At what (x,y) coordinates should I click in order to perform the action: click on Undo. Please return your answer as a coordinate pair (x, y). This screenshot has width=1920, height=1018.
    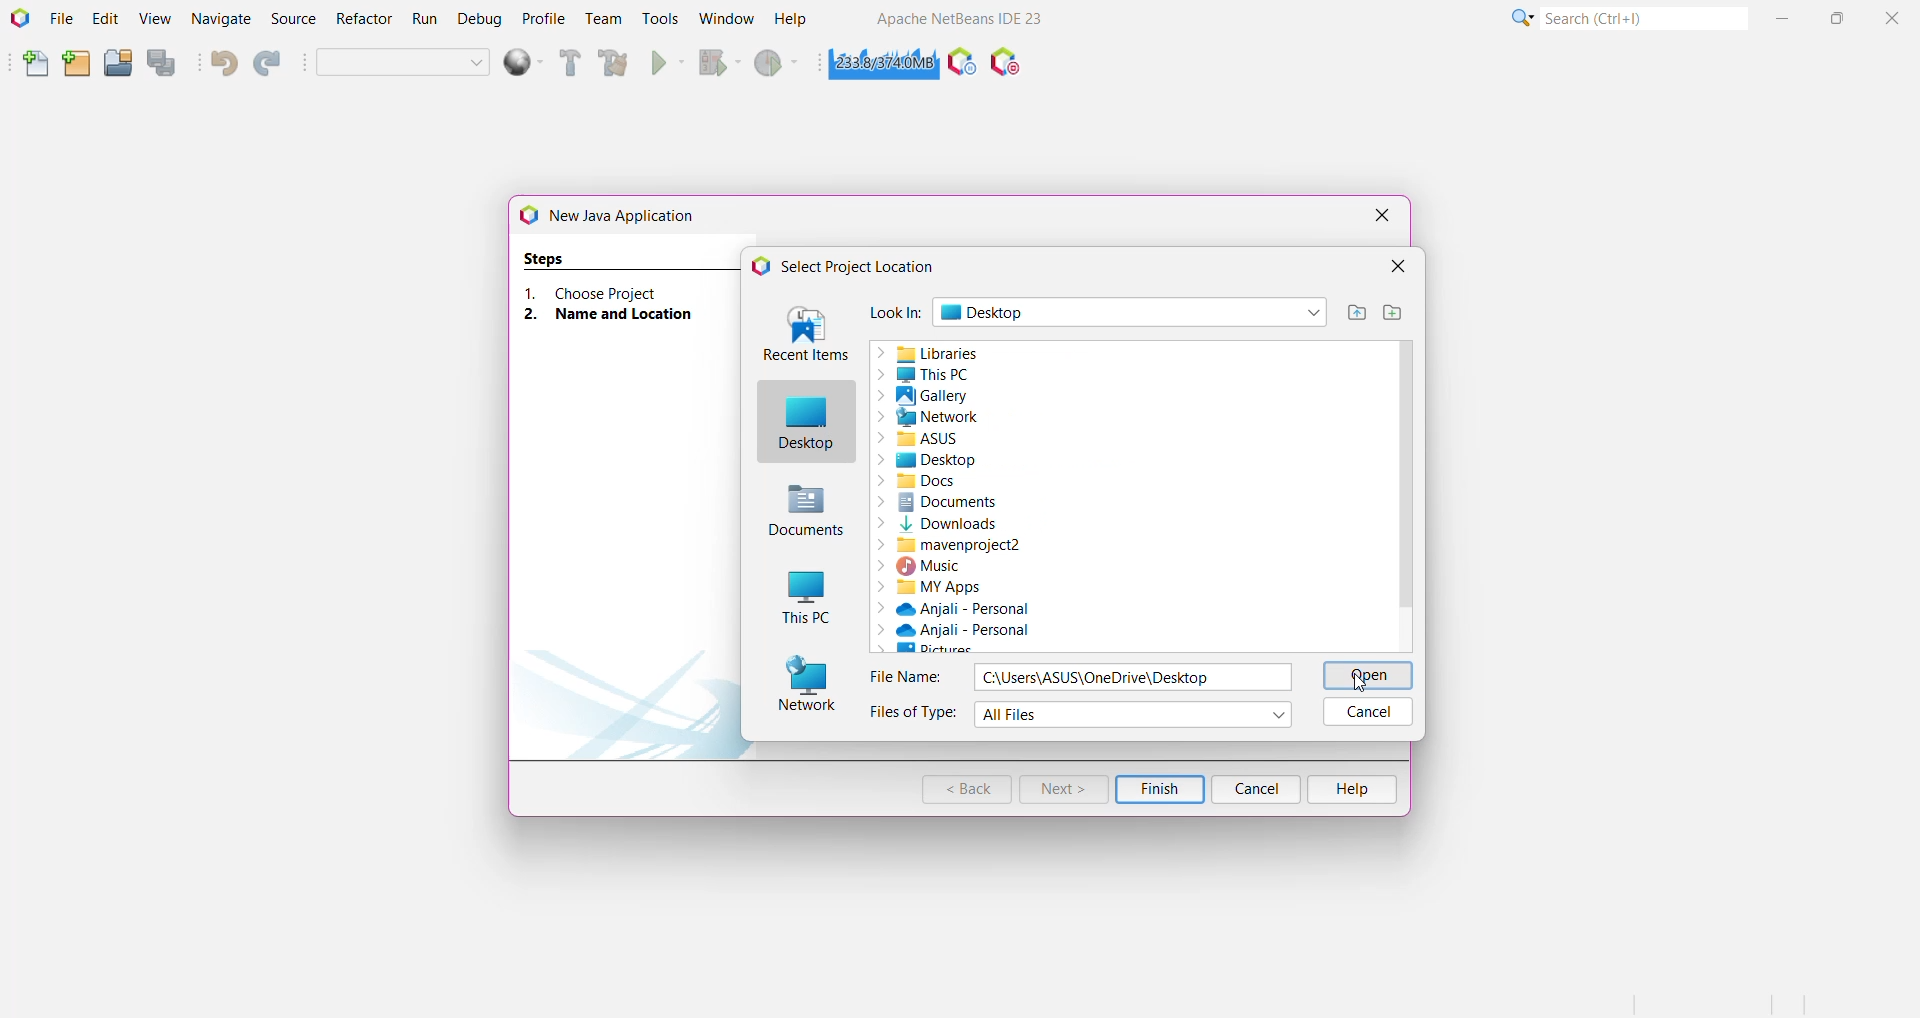
    Looking at the image, I should click on (224, 65).